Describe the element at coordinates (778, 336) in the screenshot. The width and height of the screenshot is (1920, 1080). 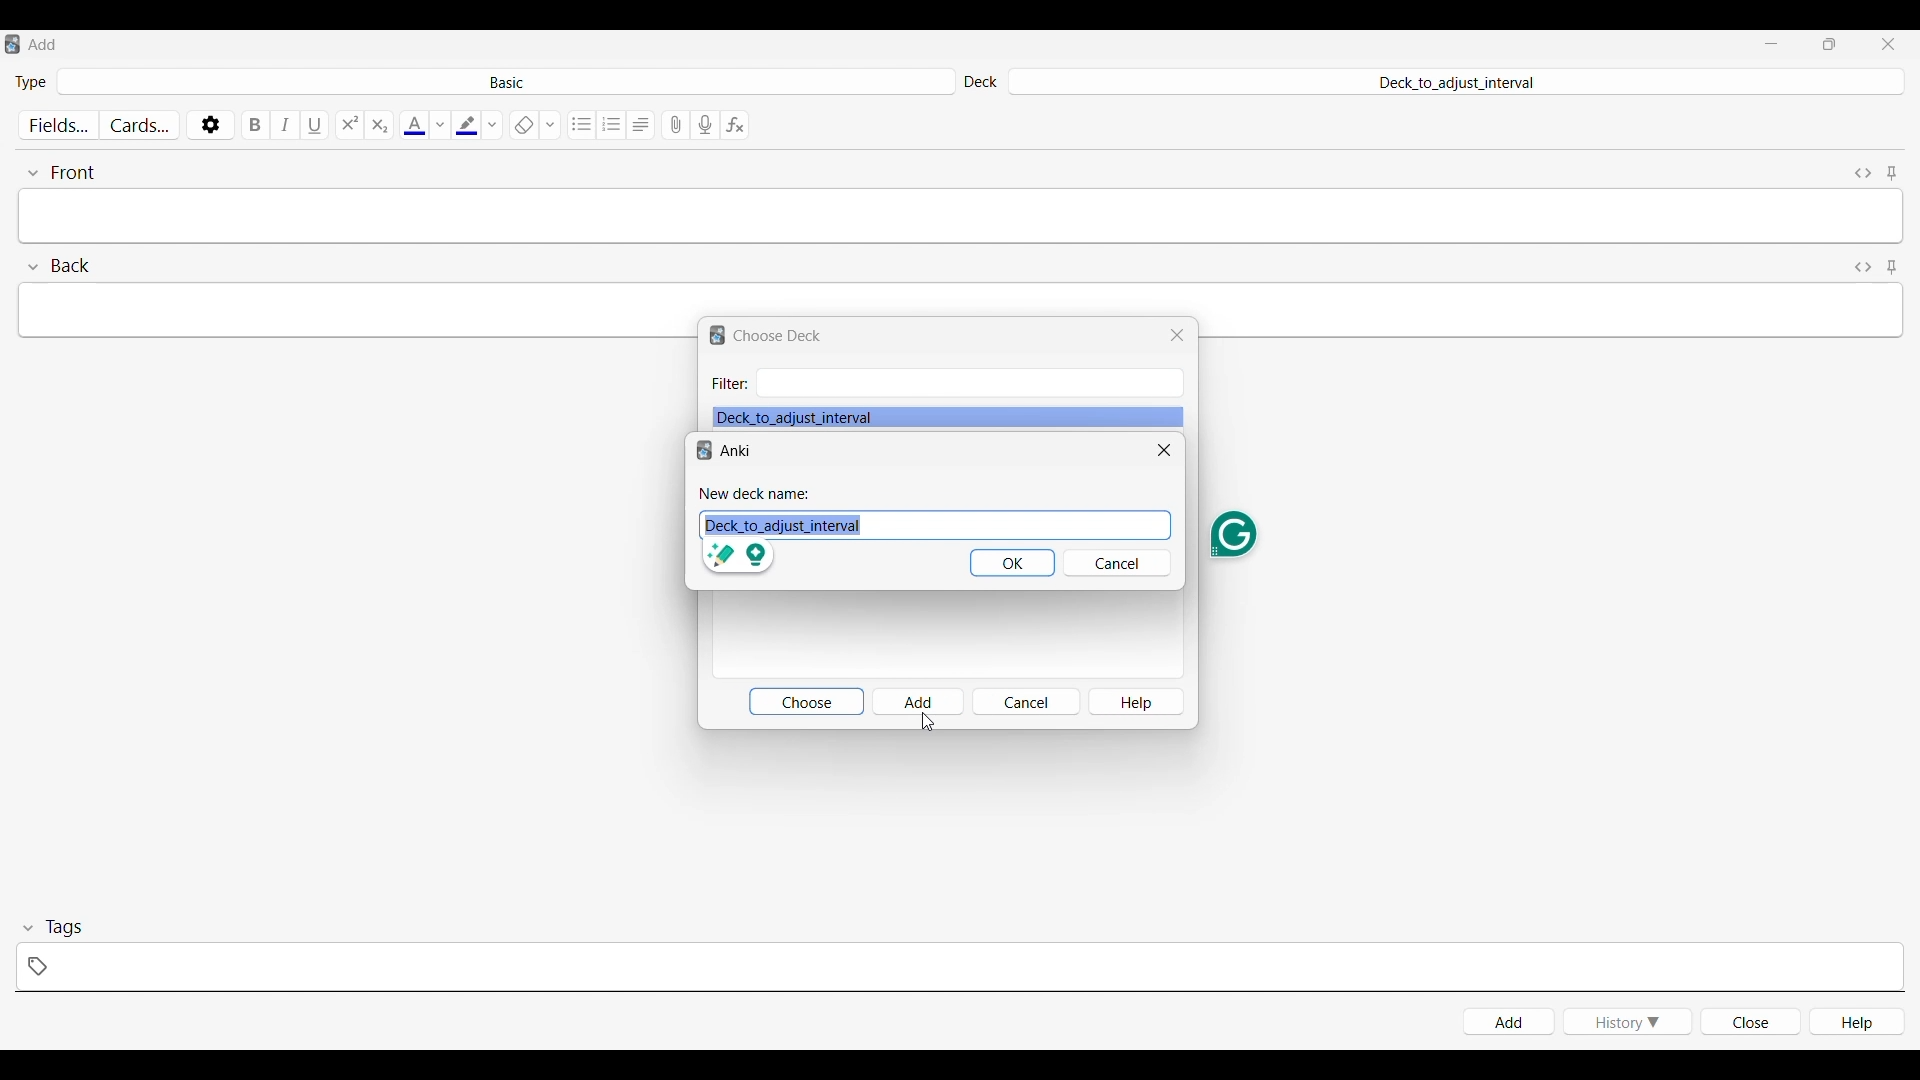
I see `Window name` at that location.